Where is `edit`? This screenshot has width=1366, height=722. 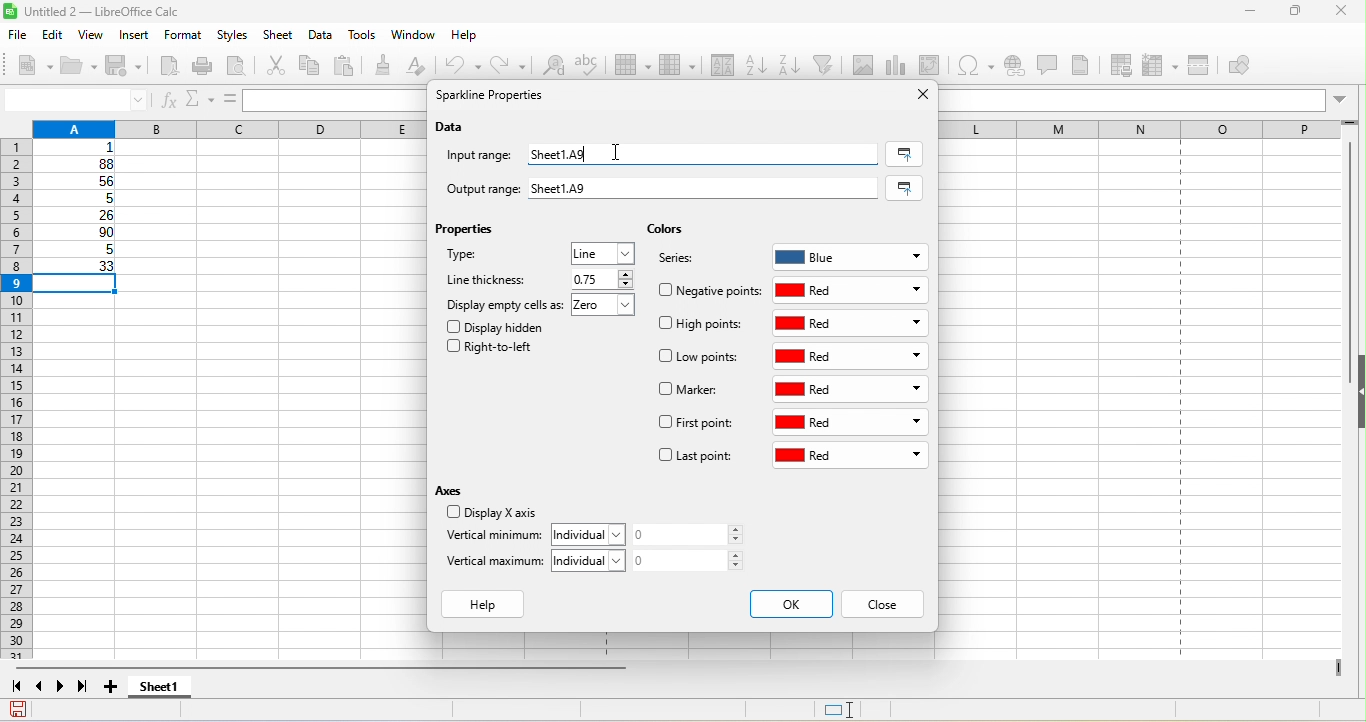
edit is located at coordinates (55, 34).